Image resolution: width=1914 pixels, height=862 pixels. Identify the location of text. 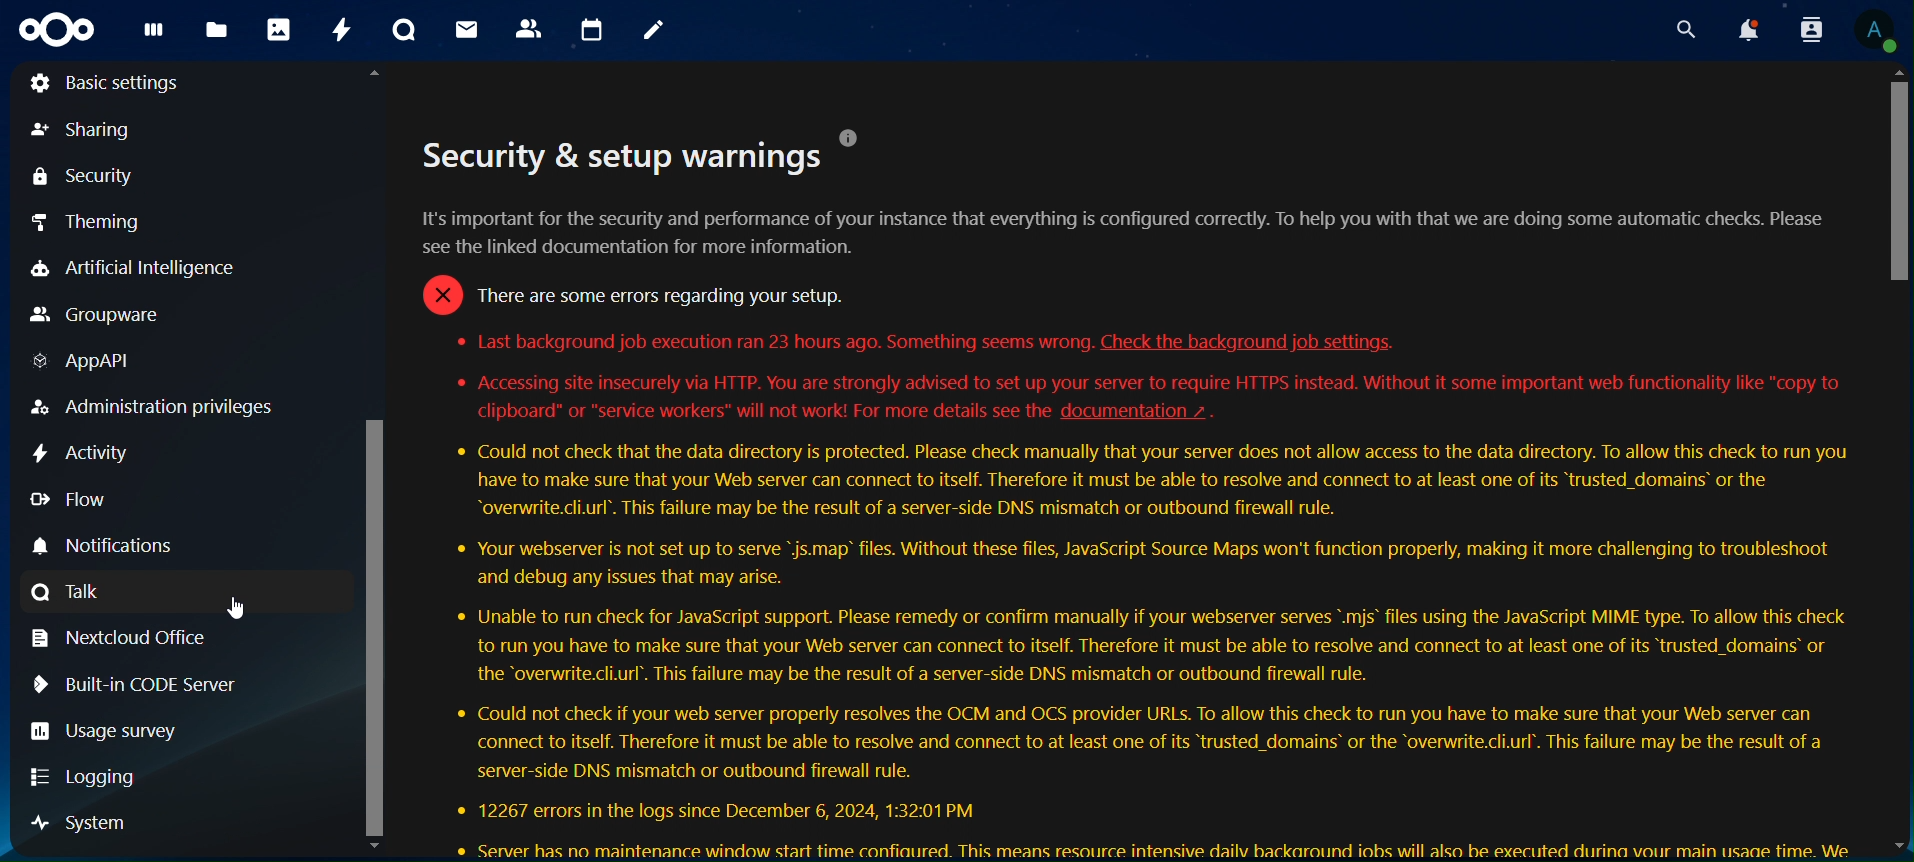
(623, 156).